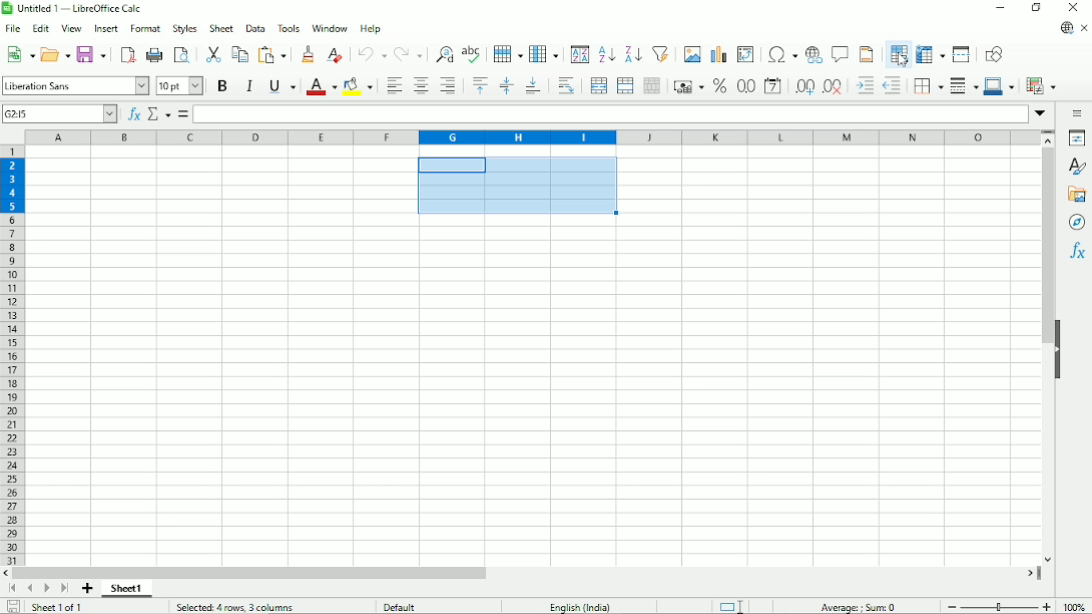  What do you see at coordinates (1076, 223) in the screenshot?
I see `Navigator` at bounding box center [1076, 223].